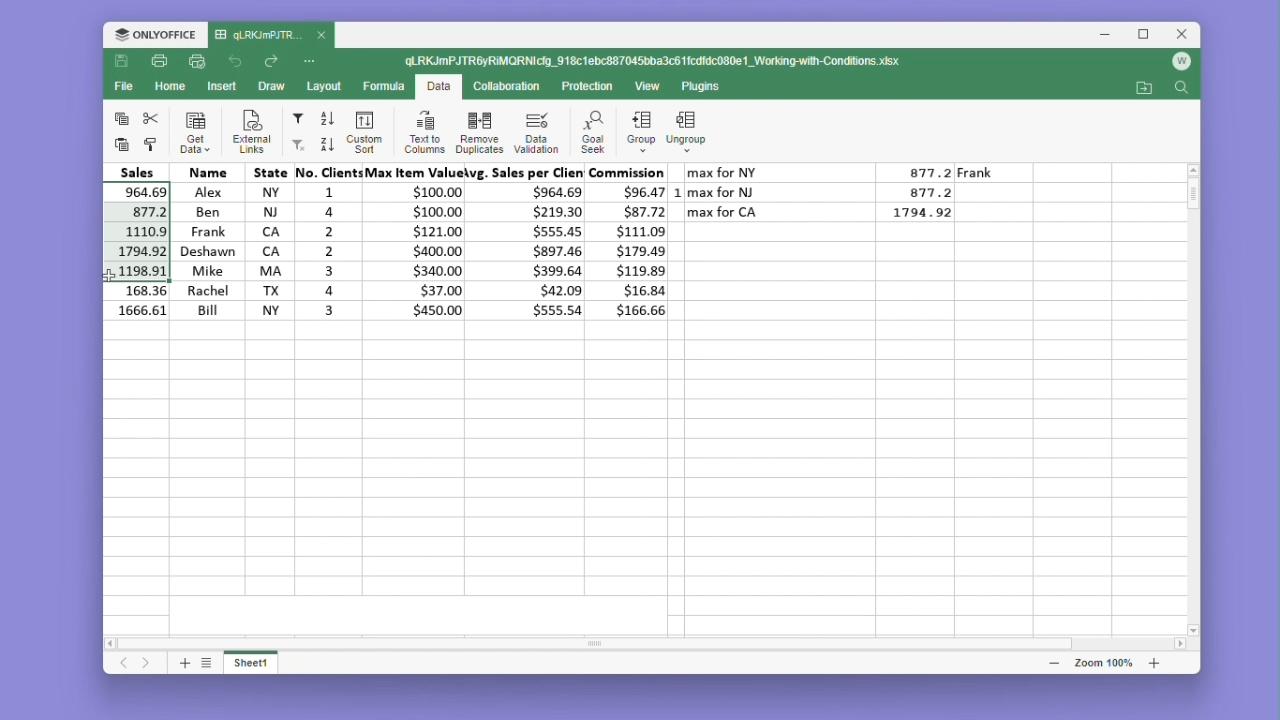 This screenshot has height=720, width=1280. What do you see at coordinates (252, 661) in the screenshot?
I see `sheet 1` at bounding box center [252, 661].